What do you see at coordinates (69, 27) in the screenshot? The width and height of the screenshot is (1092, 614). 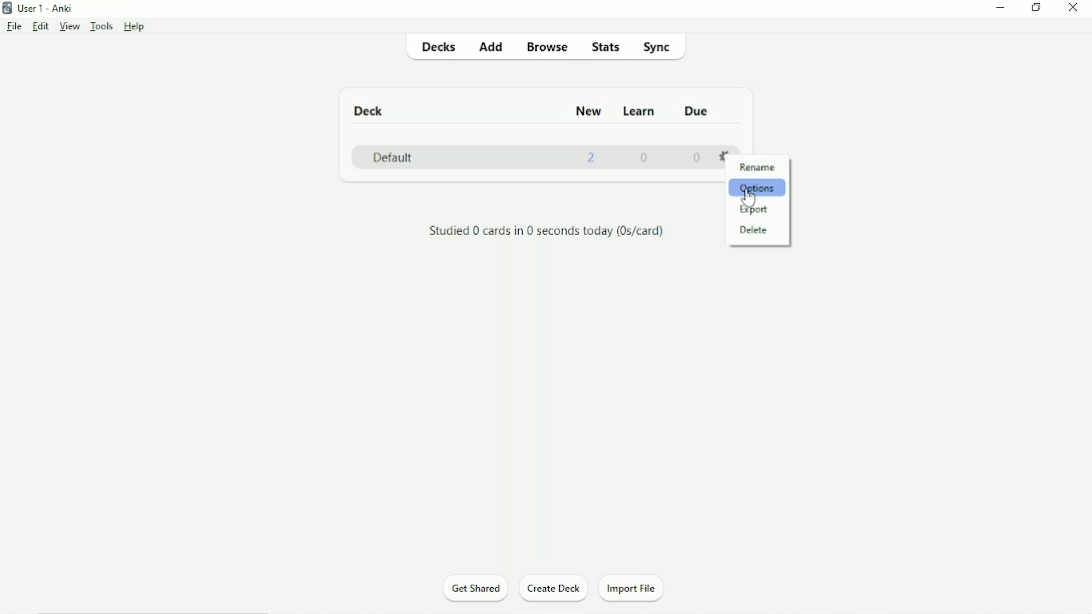 I see `View` at bounding box center [69, 27].